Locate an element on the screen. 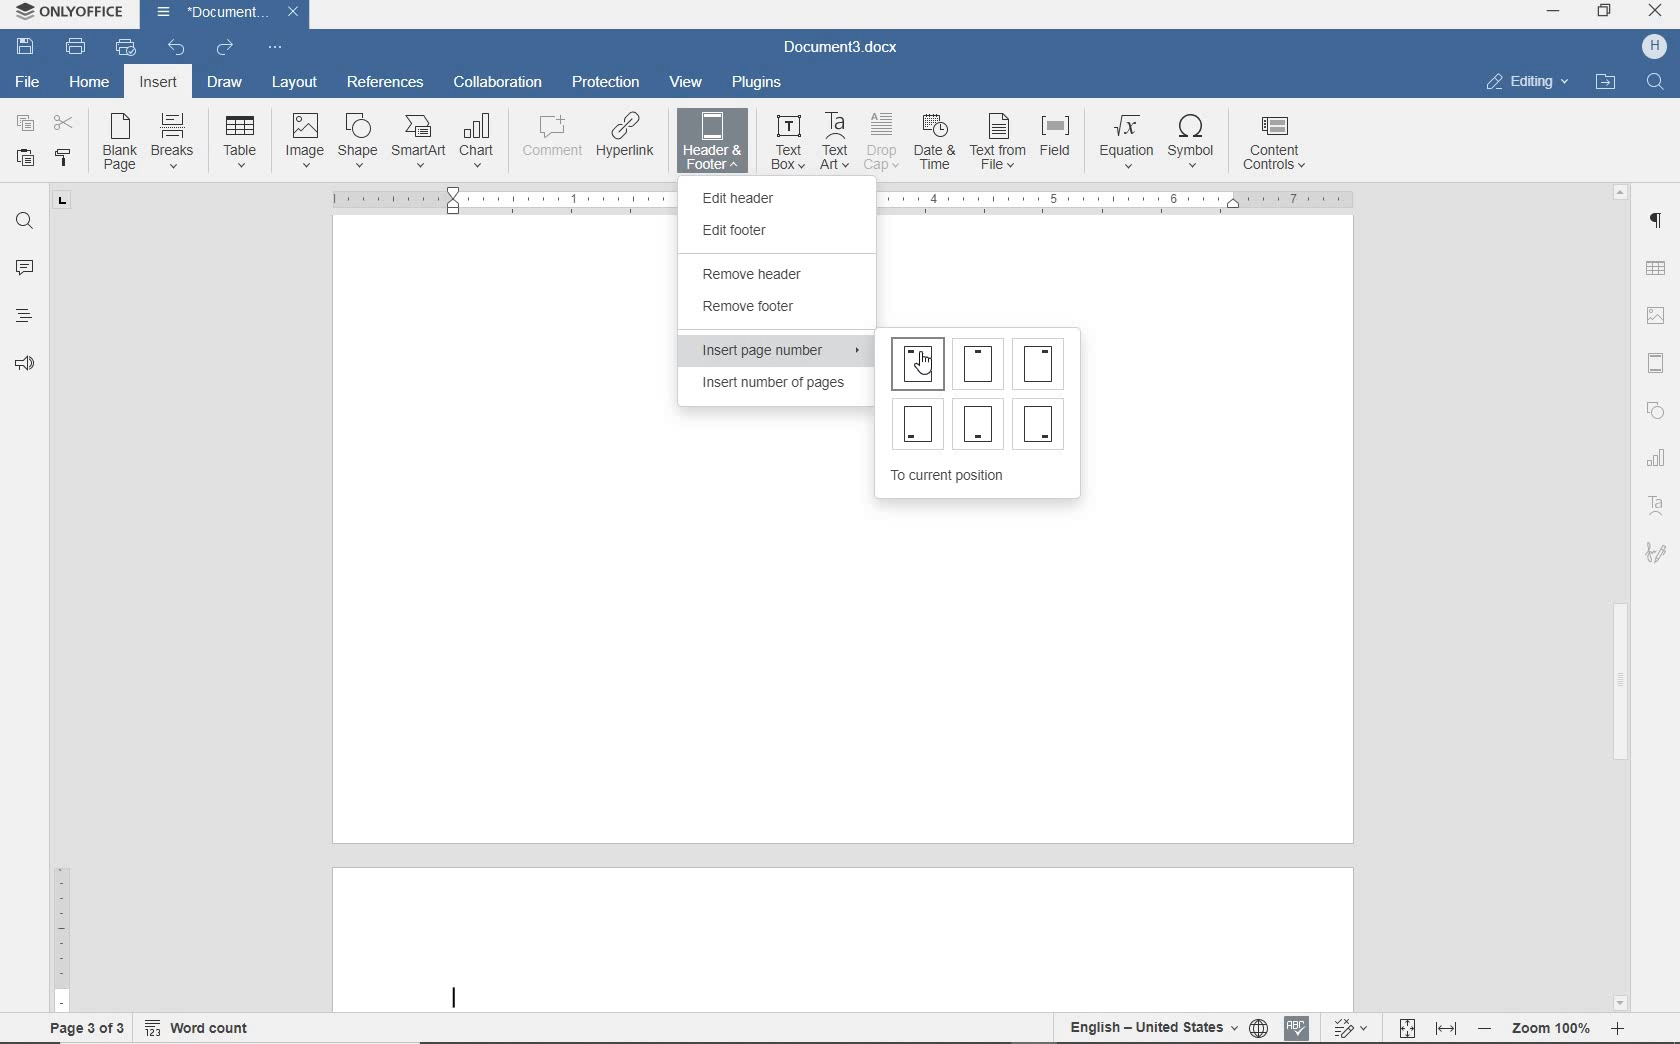  TABLE is located at coordinates (1658, 267).